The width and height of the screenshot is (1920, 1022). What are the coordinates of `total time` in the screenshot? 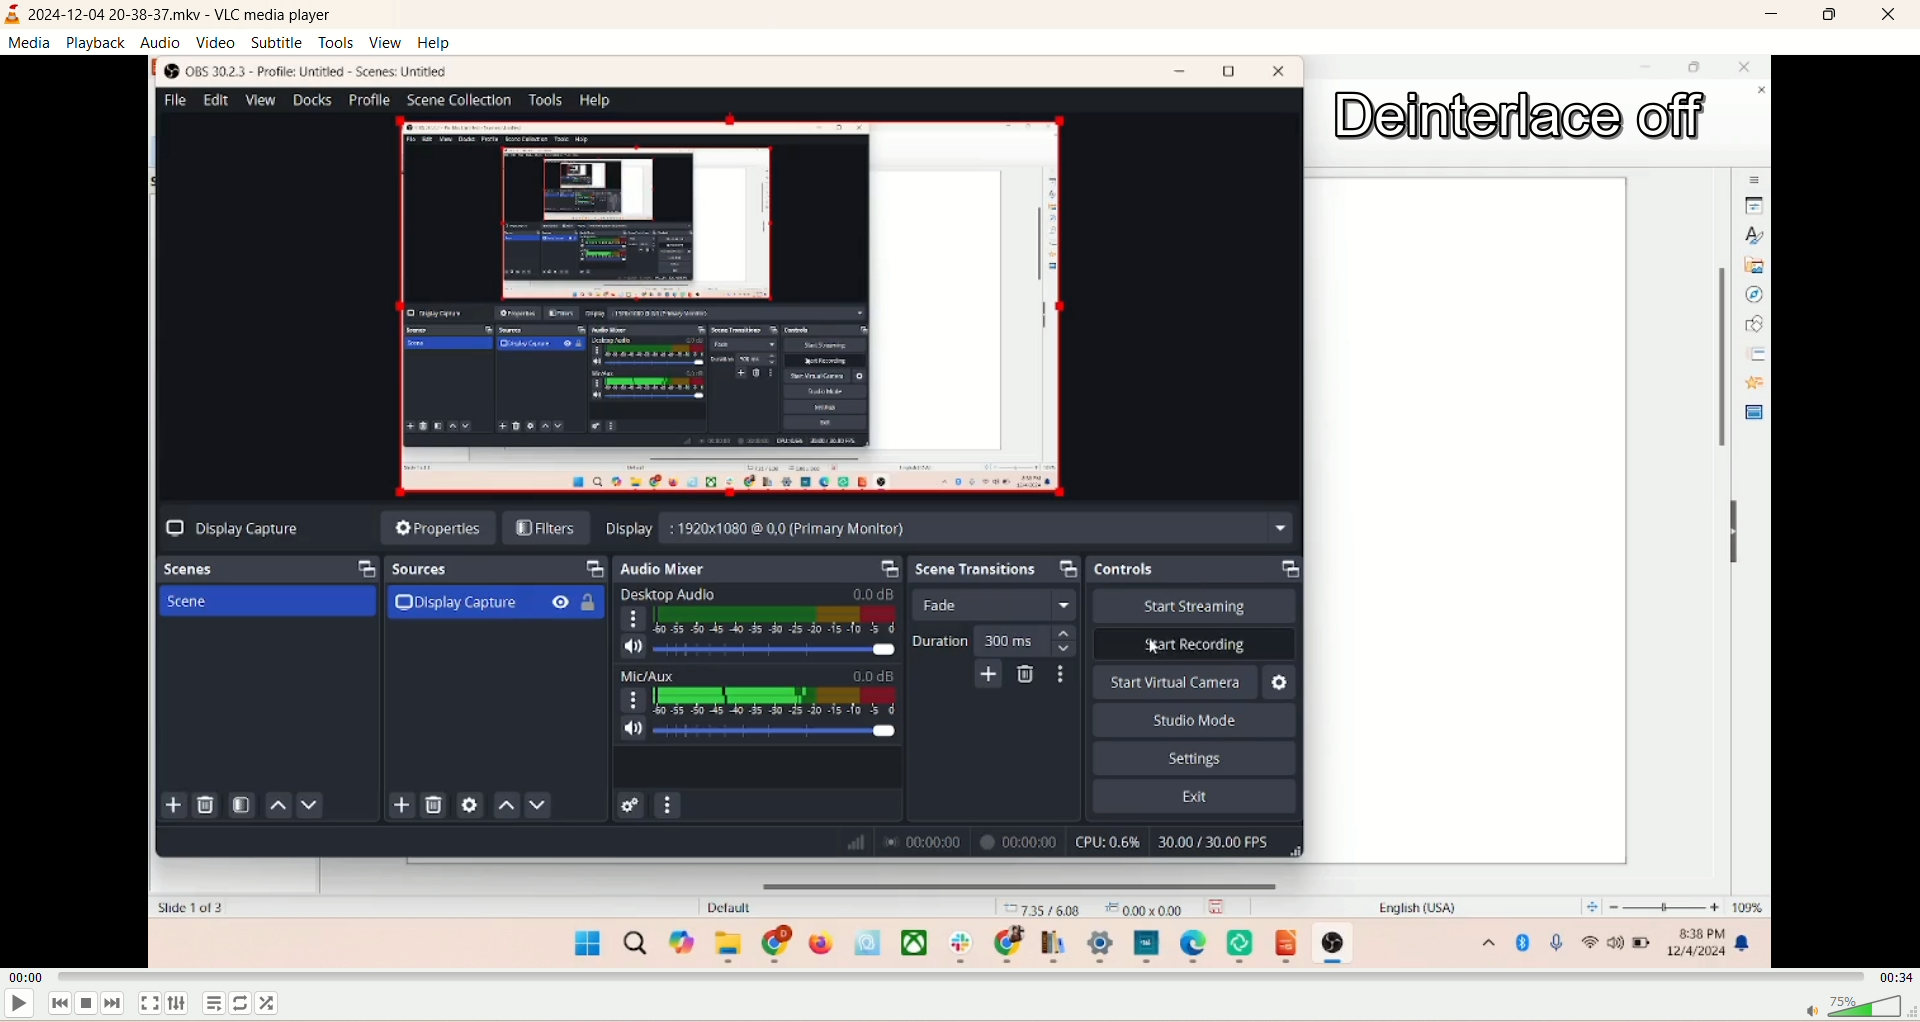 It's located at (1891, 975).